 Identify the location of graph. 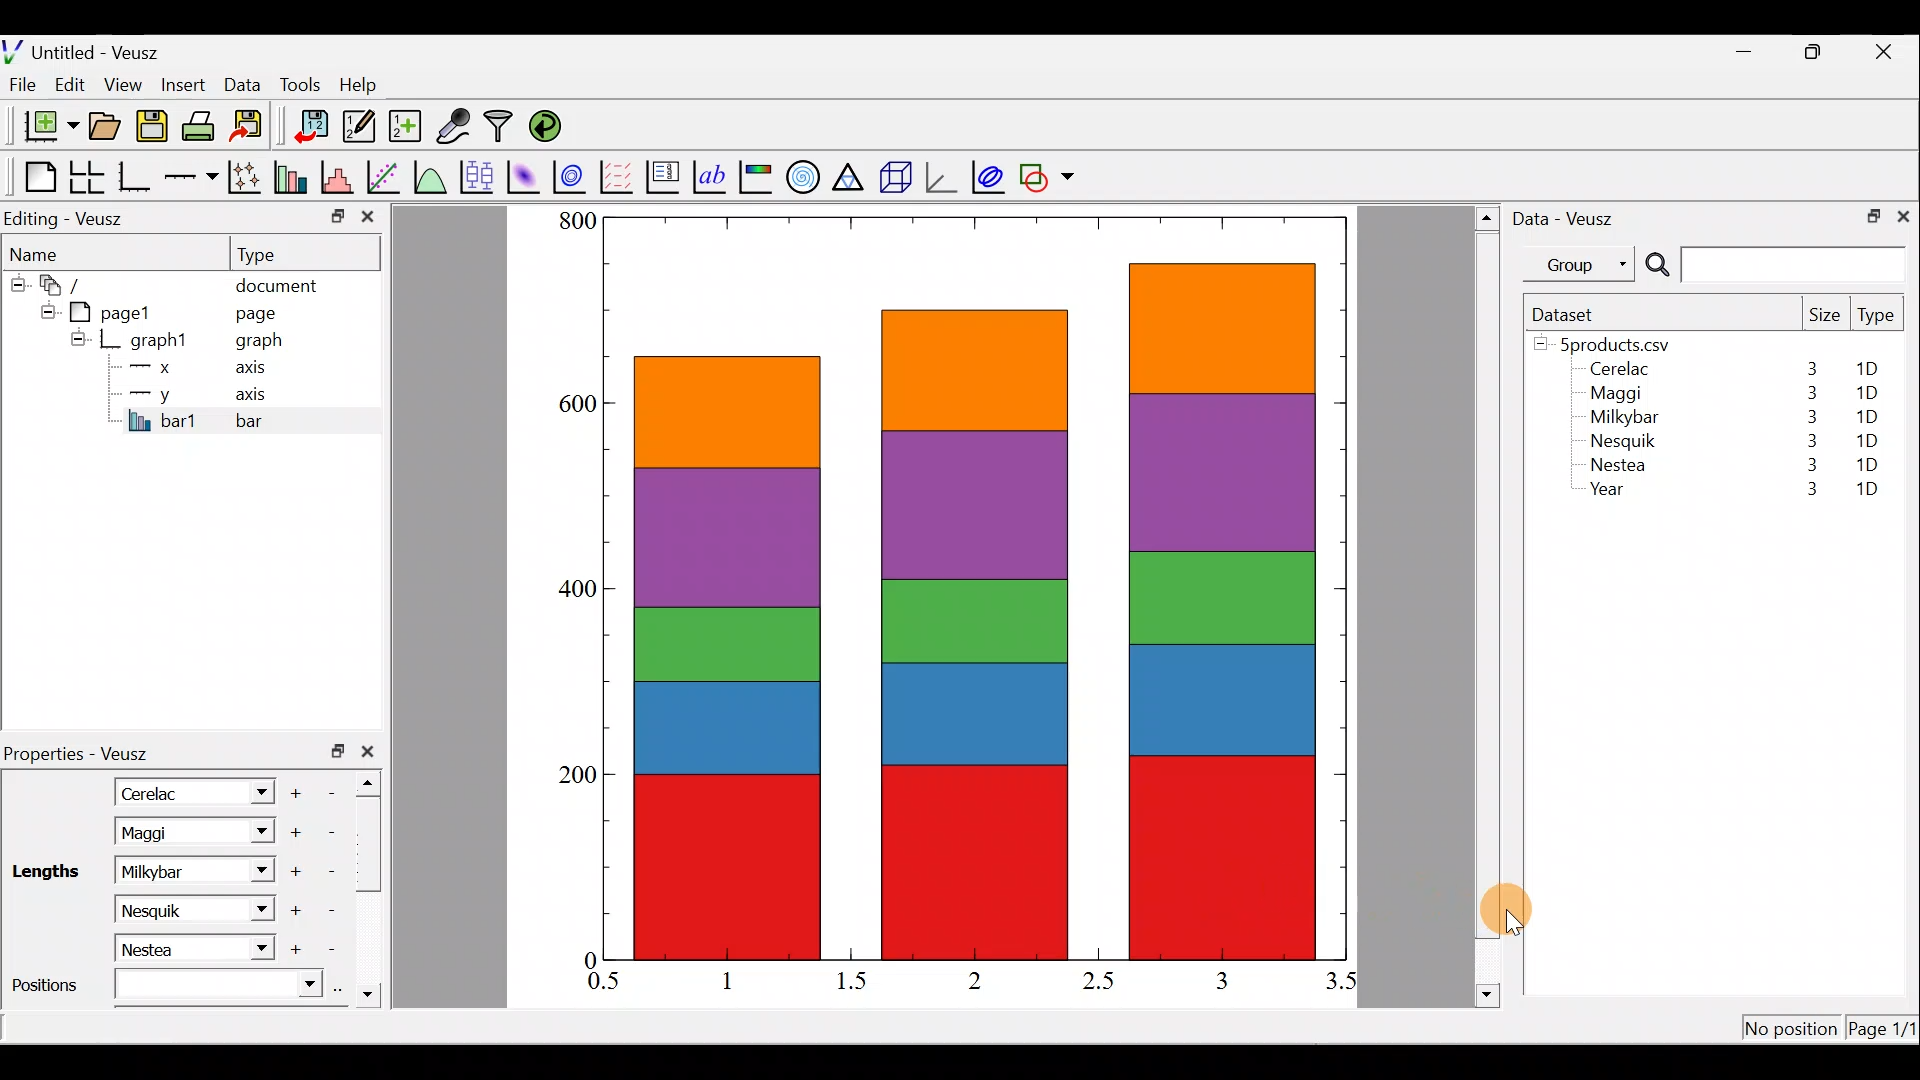
(259, 343).